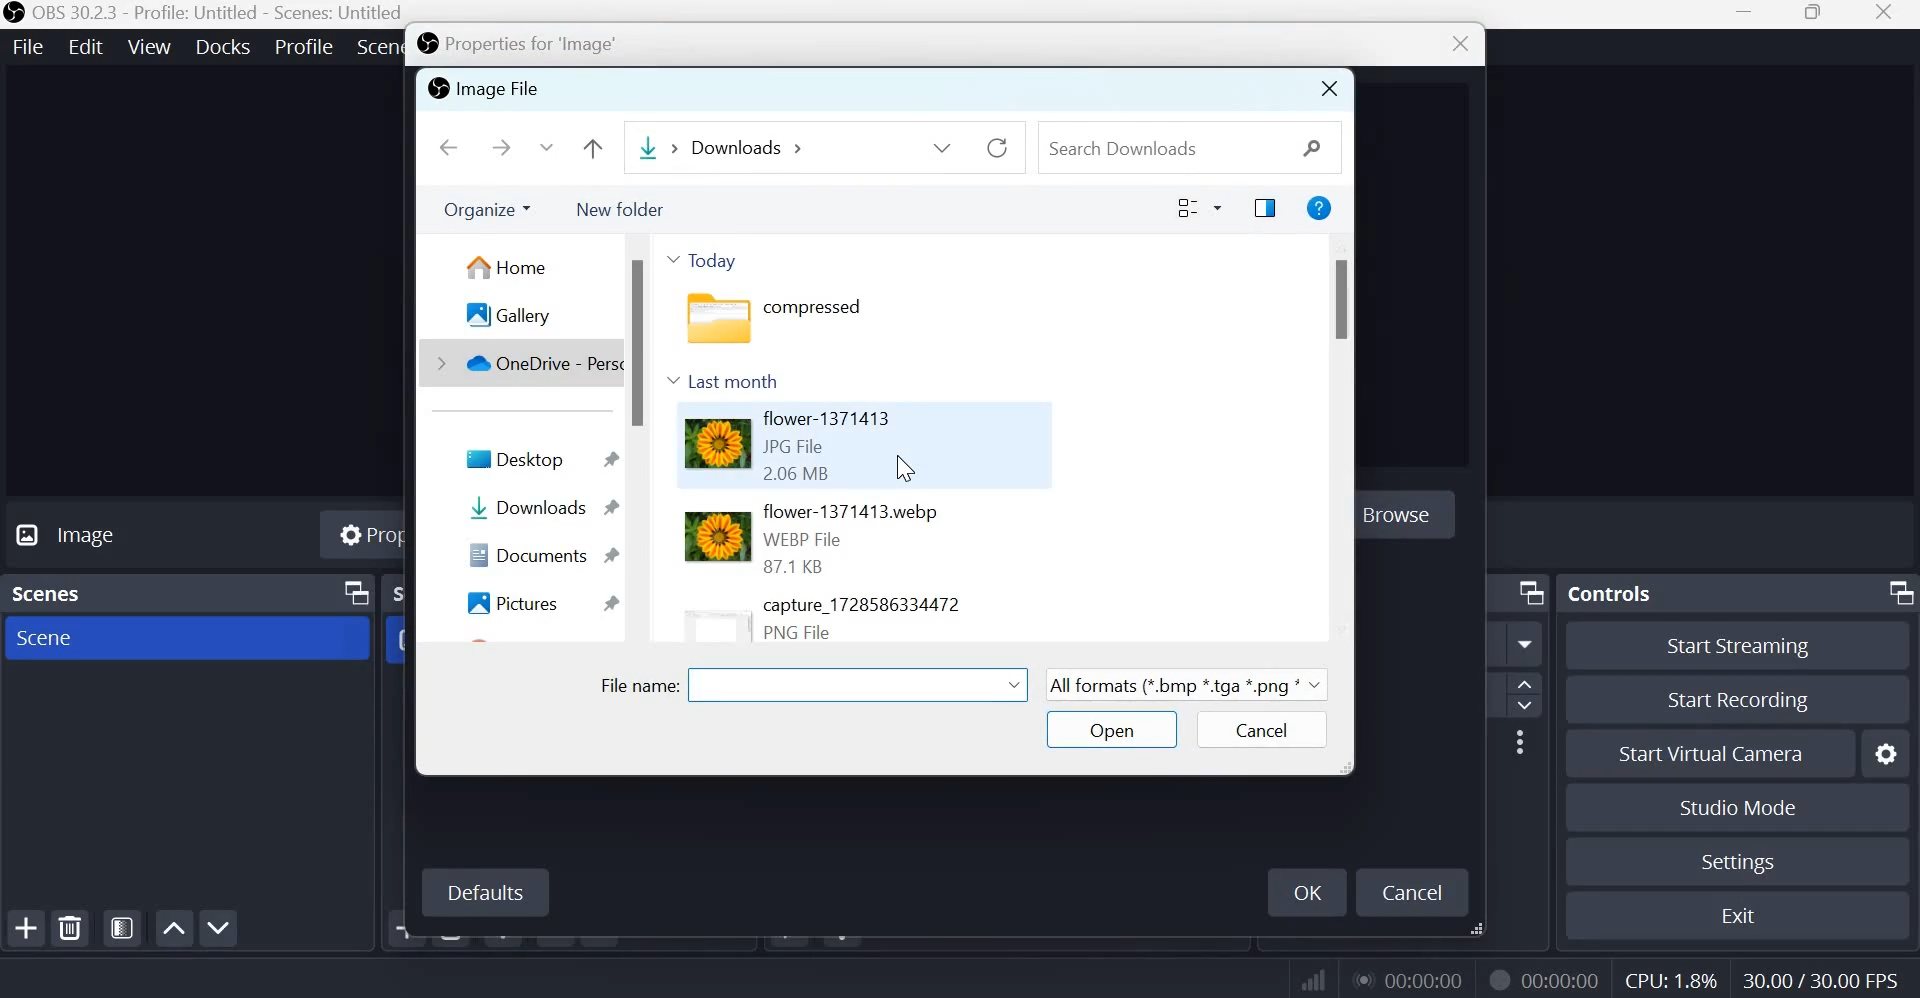  What do you see at coordinates (801, 322) in the screenshot?
I see `compressed` at bounding box center [801, 322].